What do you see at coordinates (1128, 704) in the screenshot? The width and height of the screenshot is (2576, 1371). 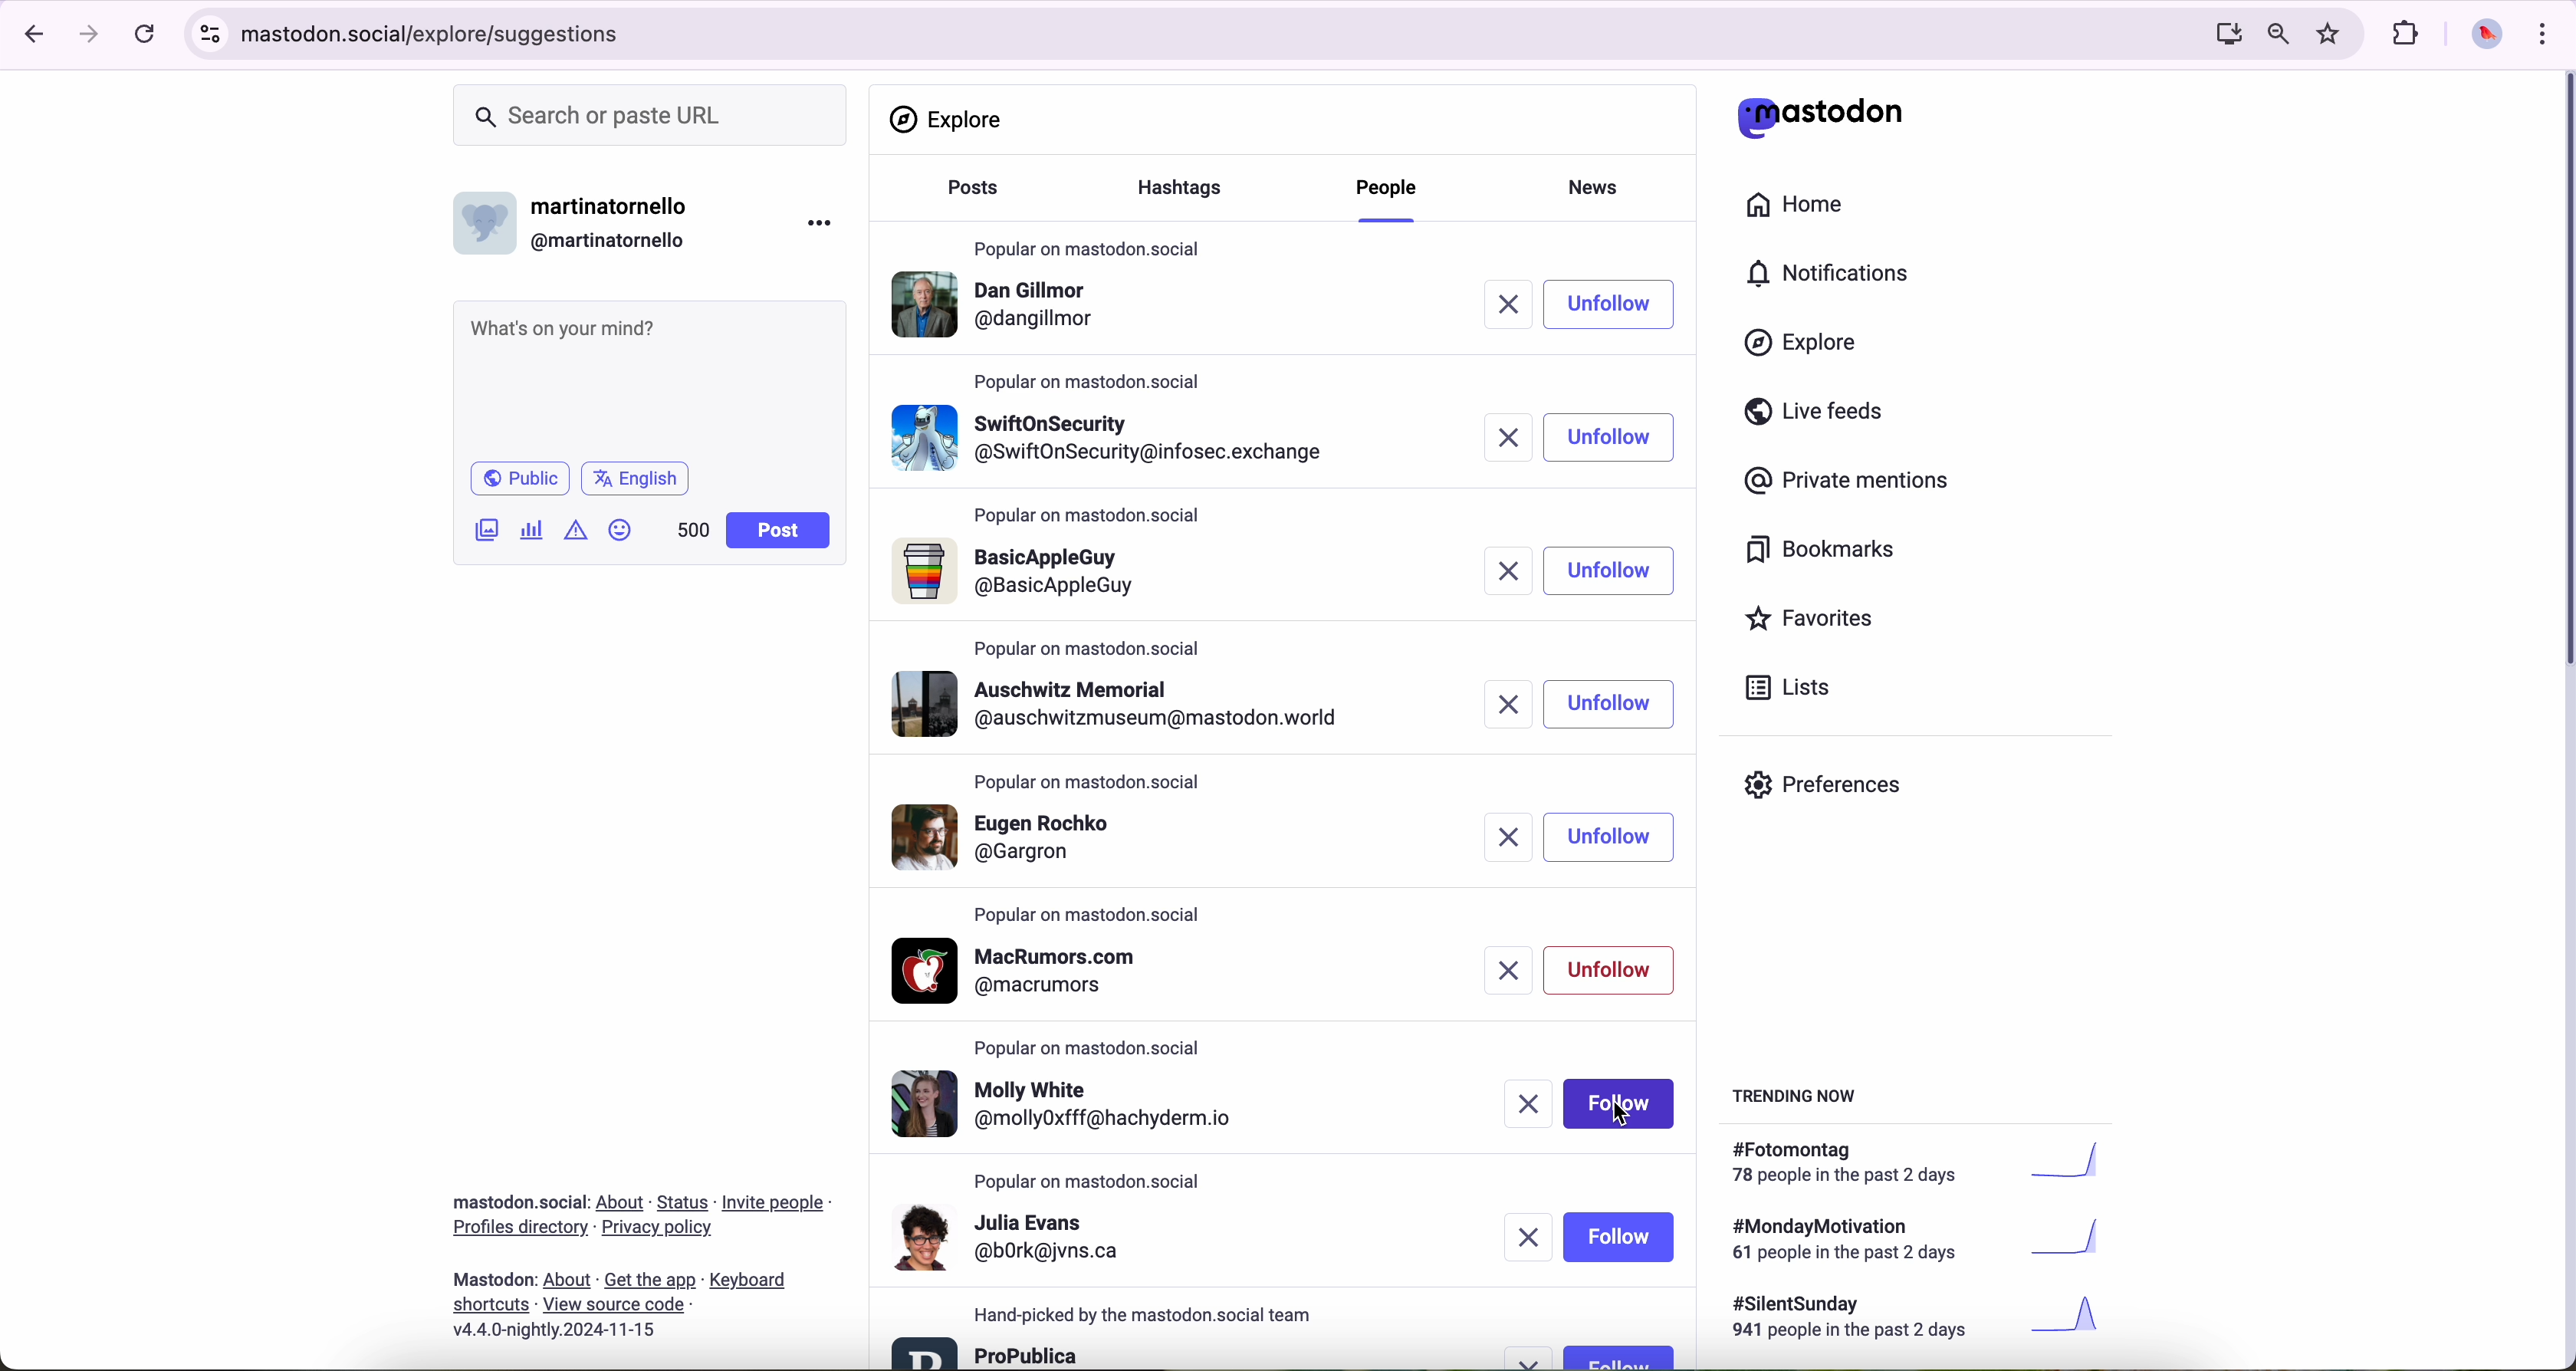 I see `profile` at bounding box center [1128, 704].